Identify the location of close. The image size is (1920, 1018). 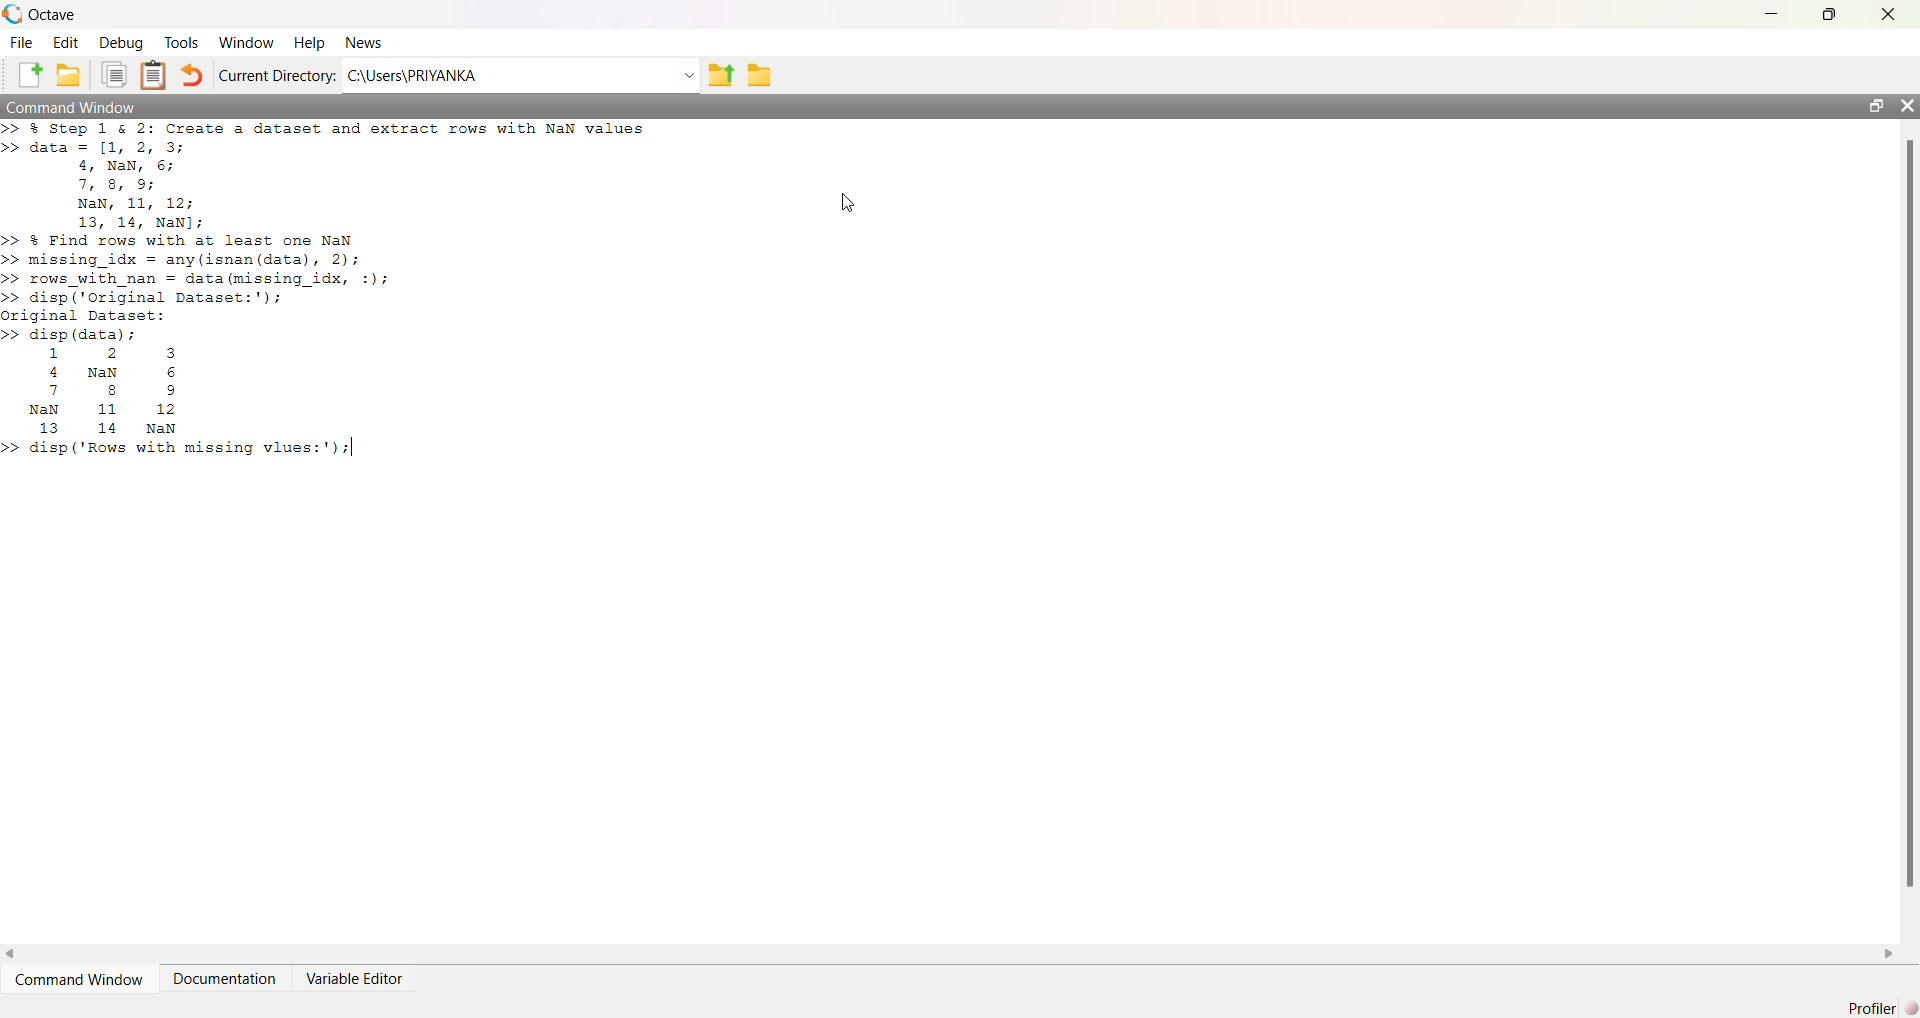
(1890, 15).